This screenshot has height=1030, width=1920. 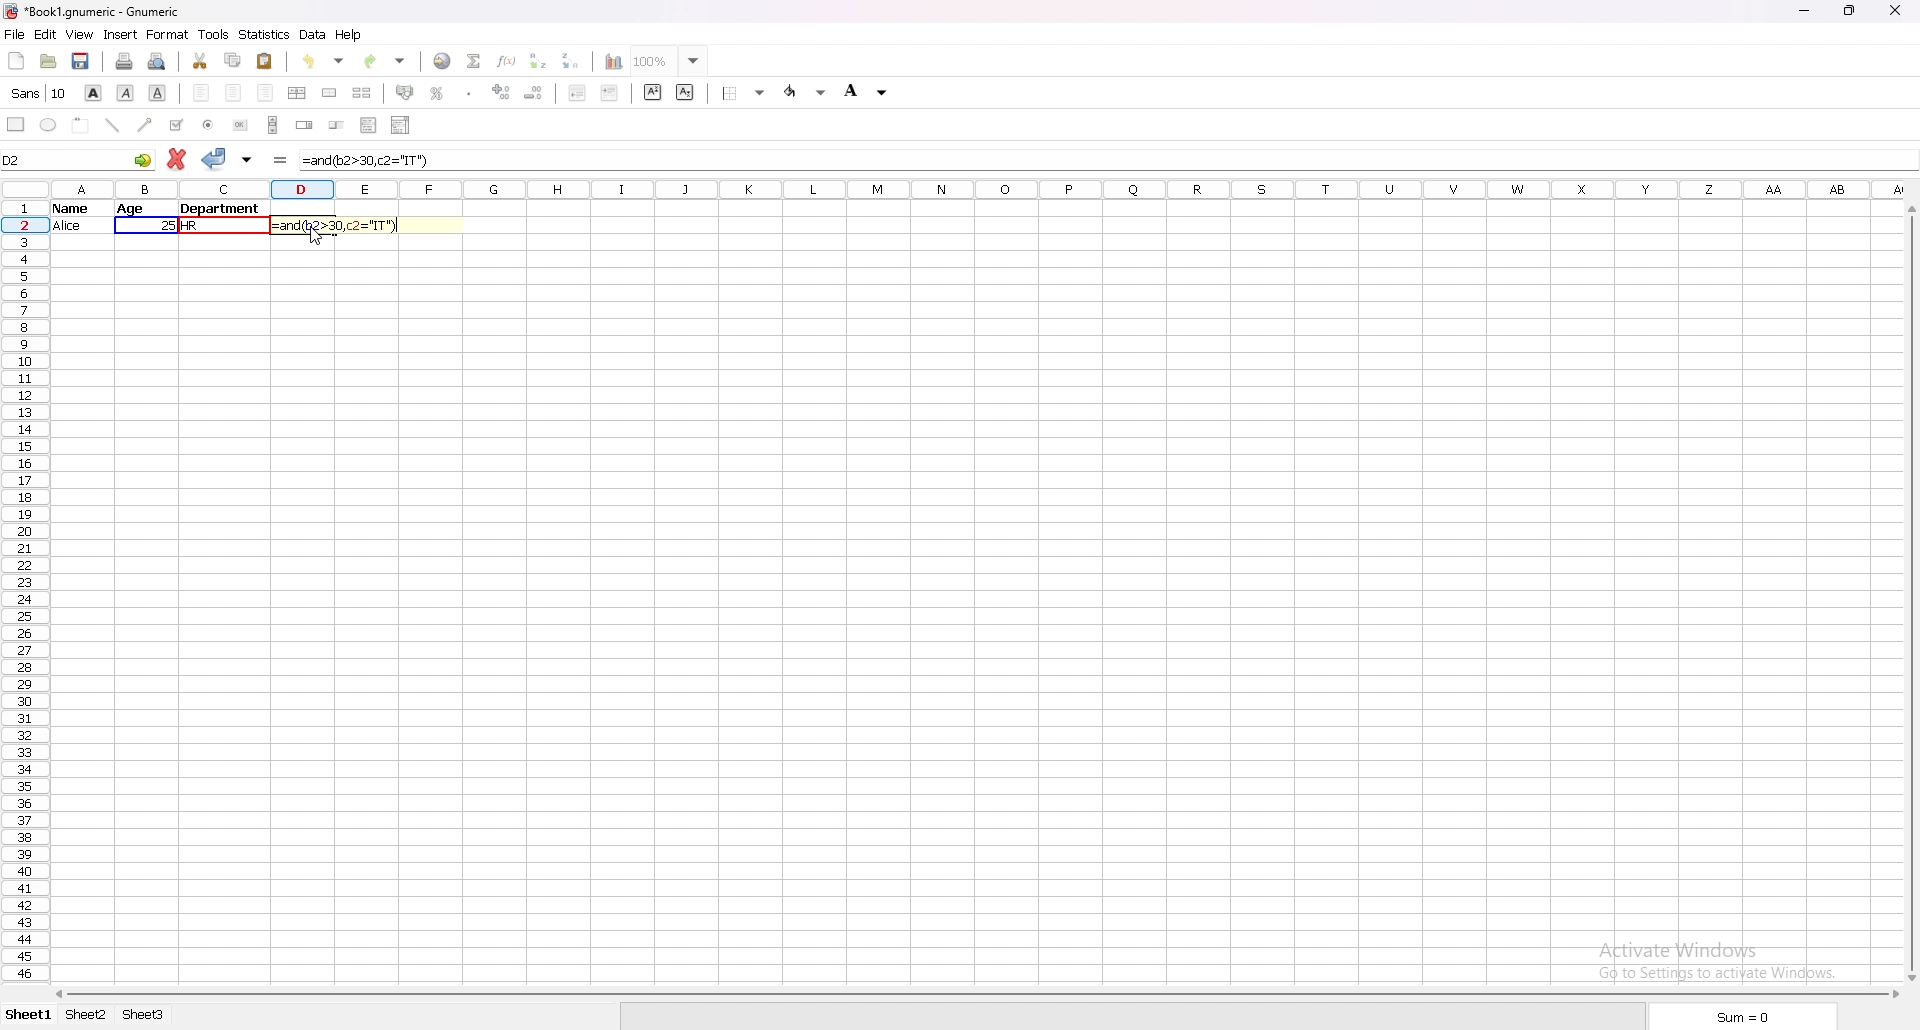 What do you see at coordinates (125, 61) in the screenshot?
I see `print` at bounding box center [125, 61].